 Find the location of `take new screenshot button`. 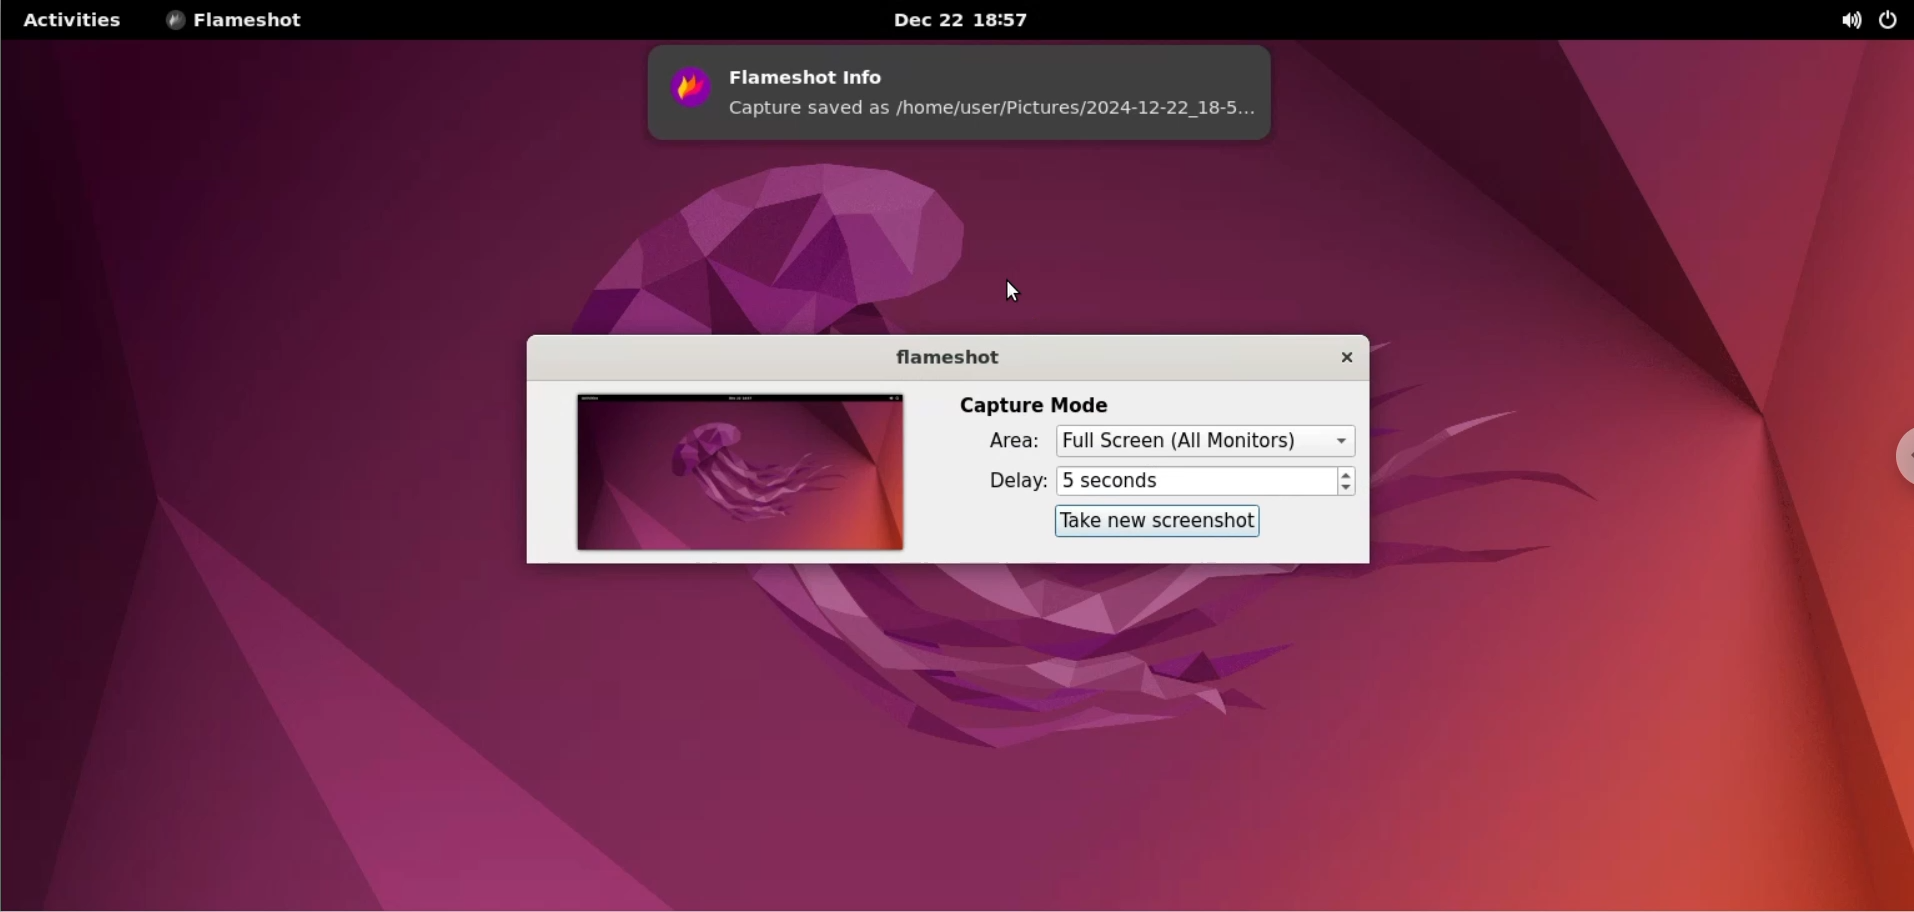

take new screenshot button is located at coordinates (1150, 522).